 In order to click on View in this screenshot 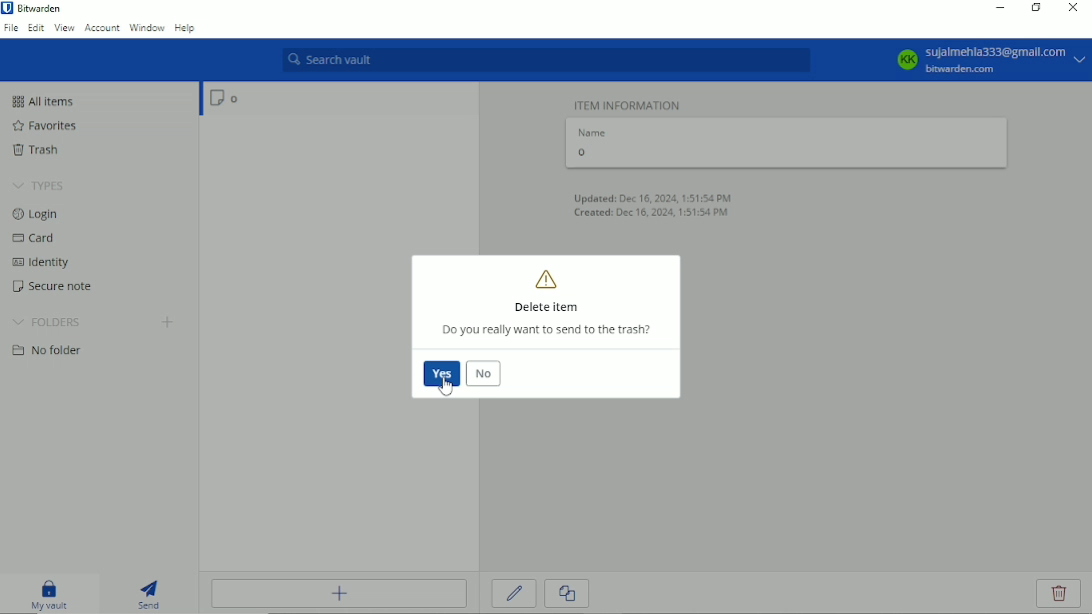, I will do `click(64, 28)`.